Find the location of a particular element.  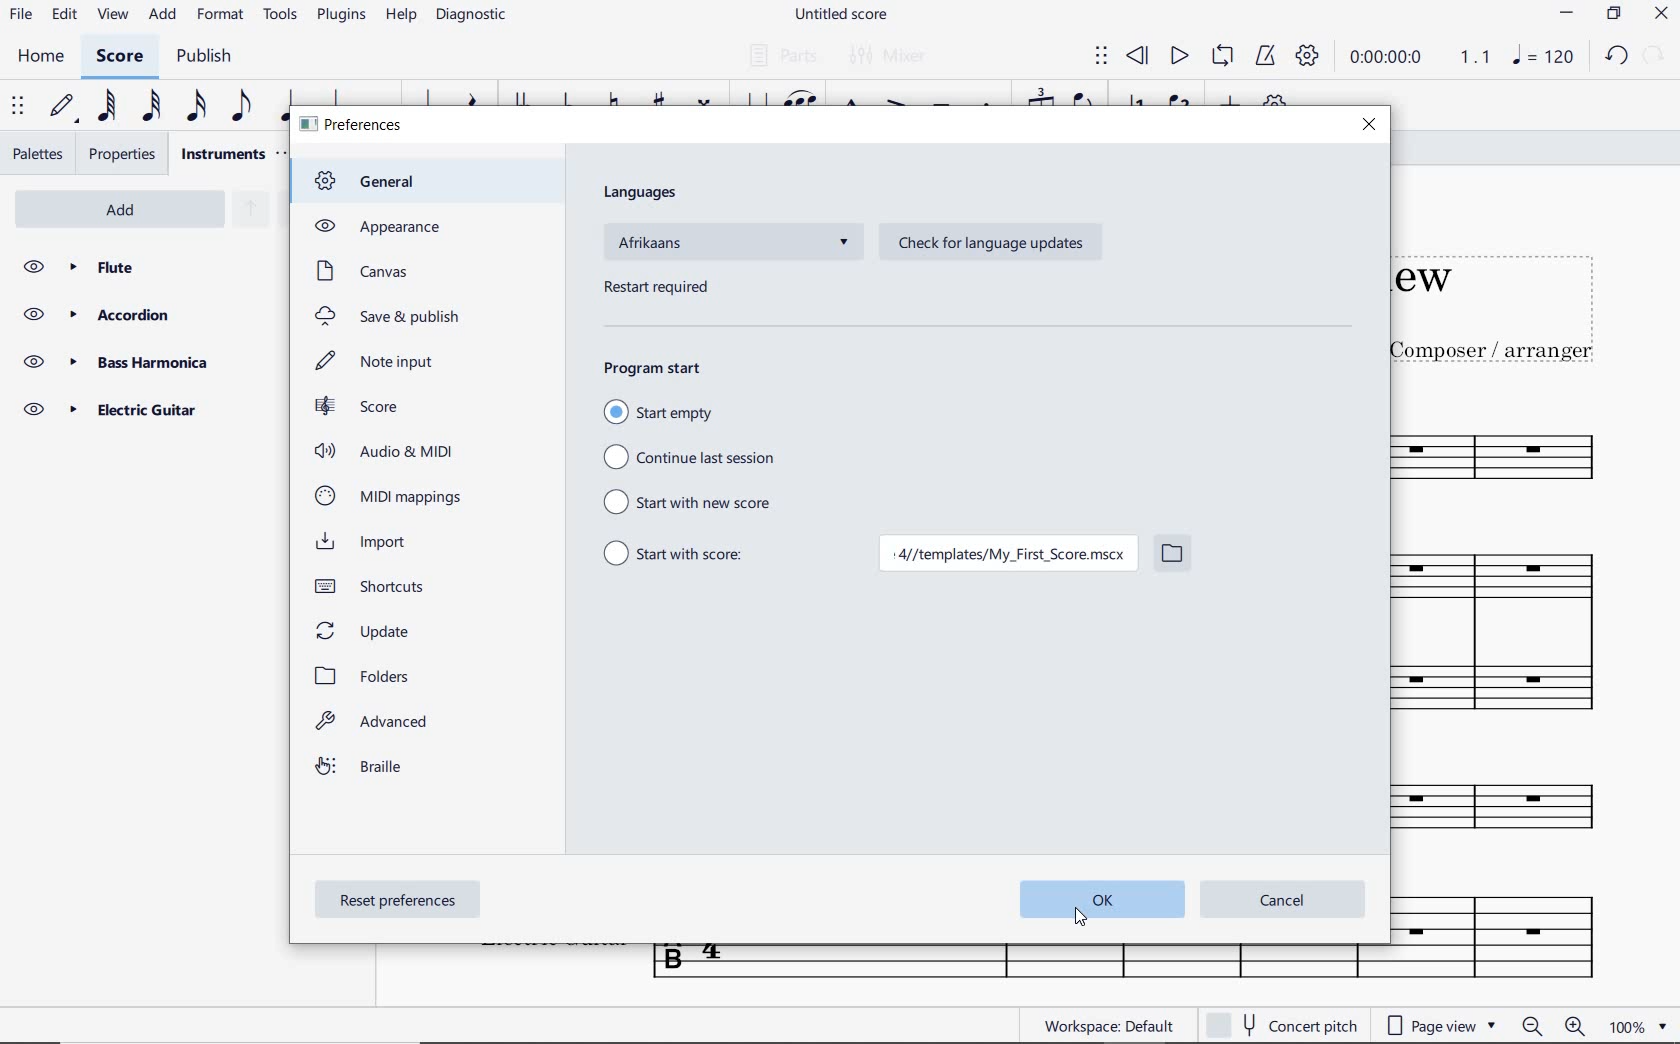

continue last session is located at coordinates (692, 455).